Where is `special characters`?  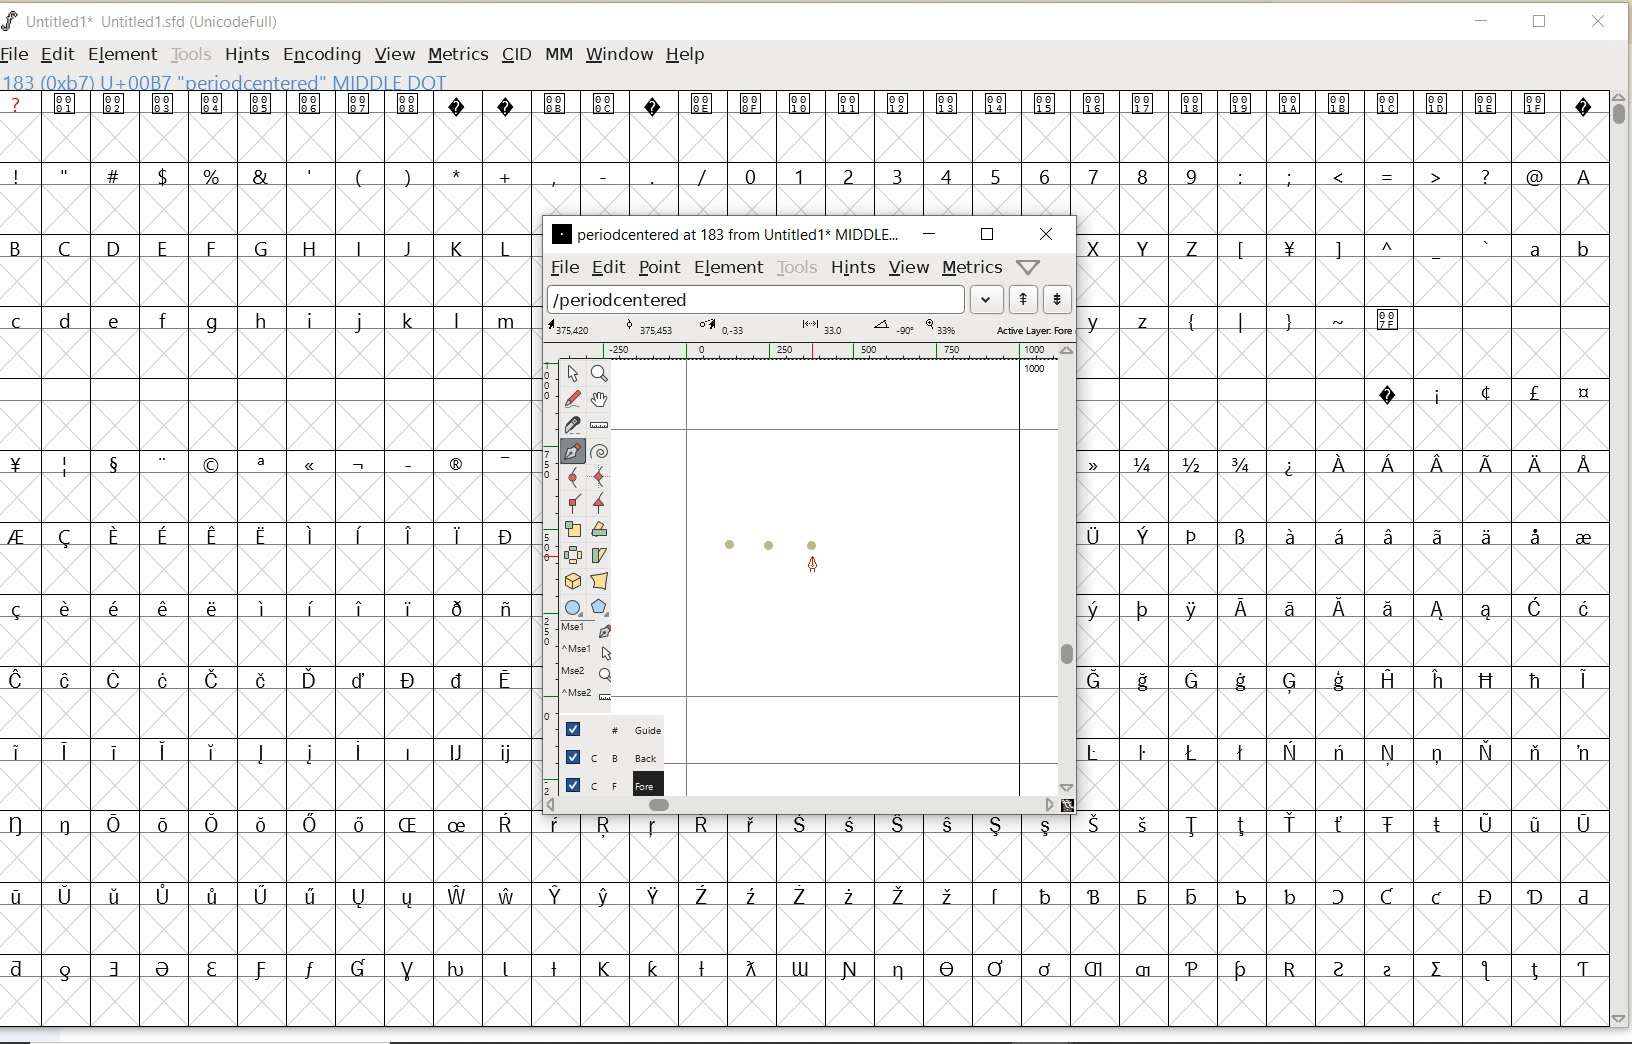 special characters is located at coordinates (1065, 905).